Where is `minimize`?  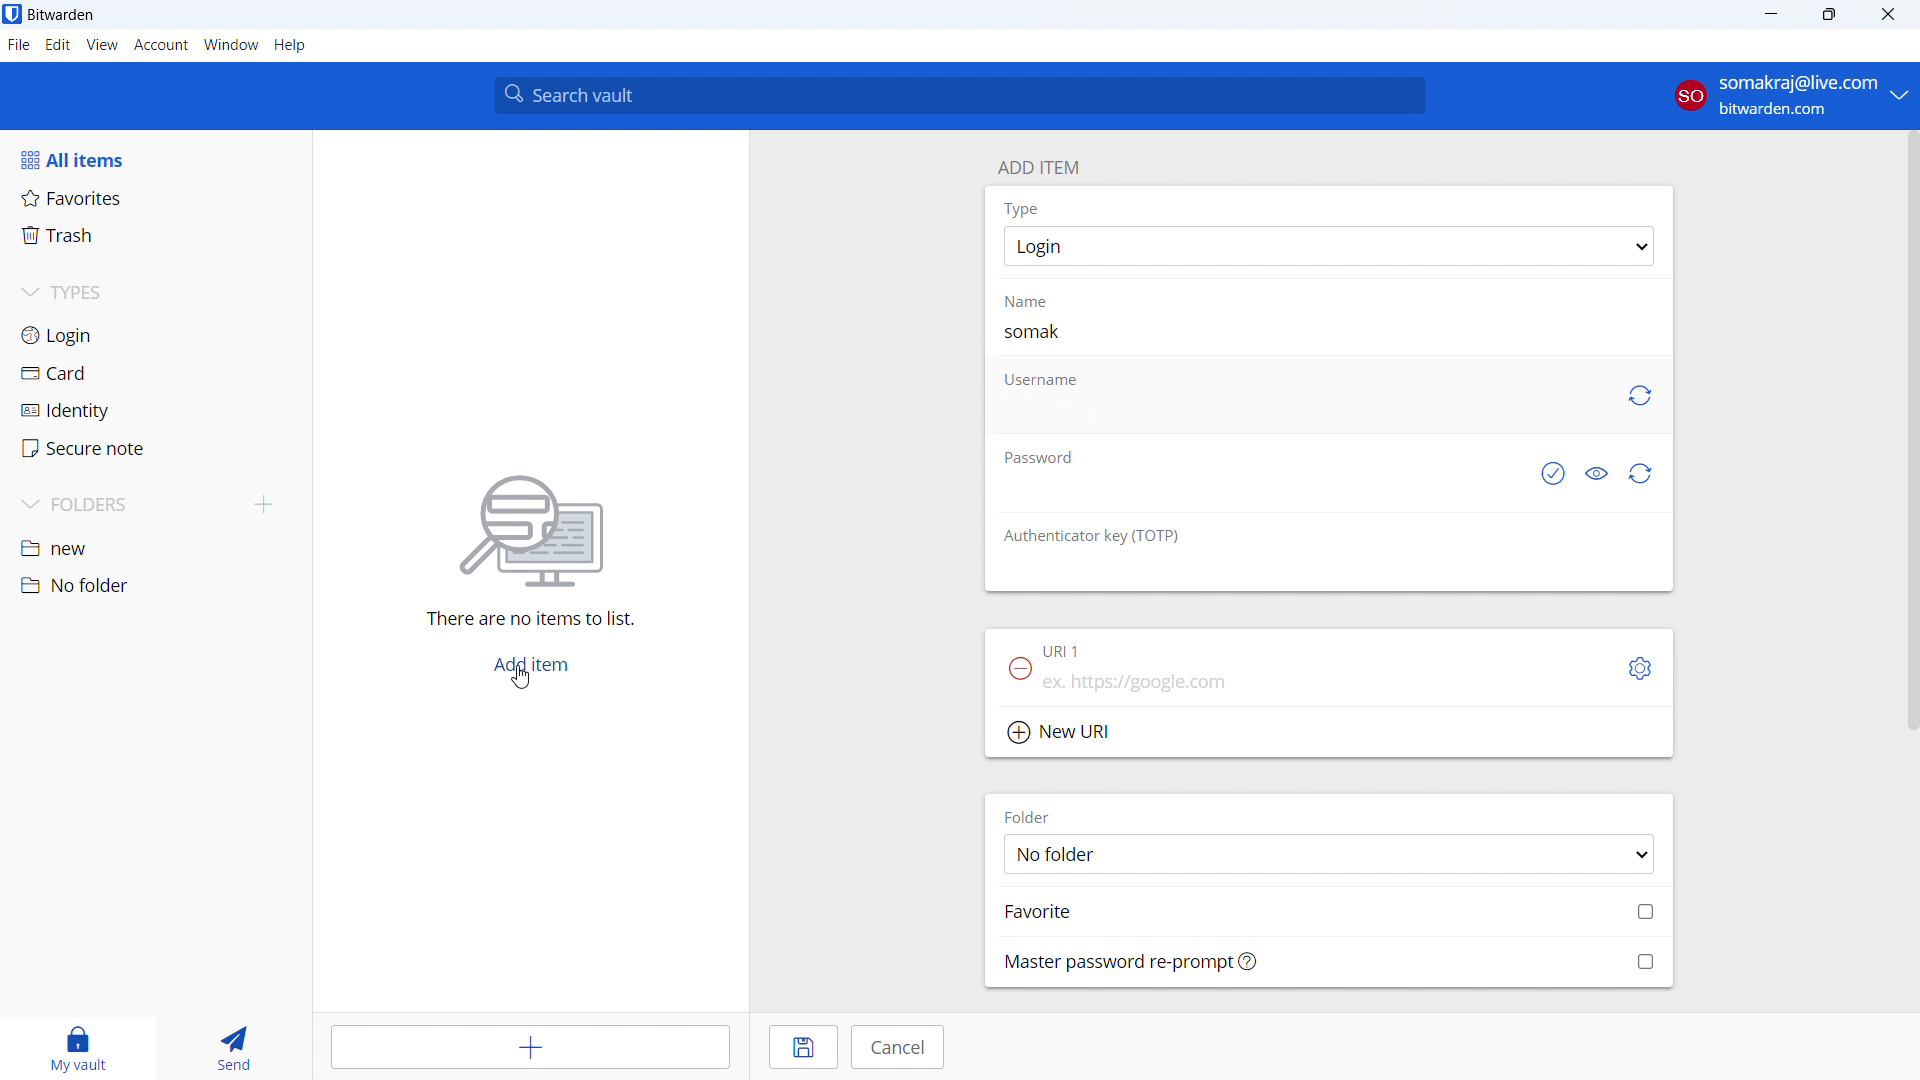
minimize is located at coordinates (1769, 15).